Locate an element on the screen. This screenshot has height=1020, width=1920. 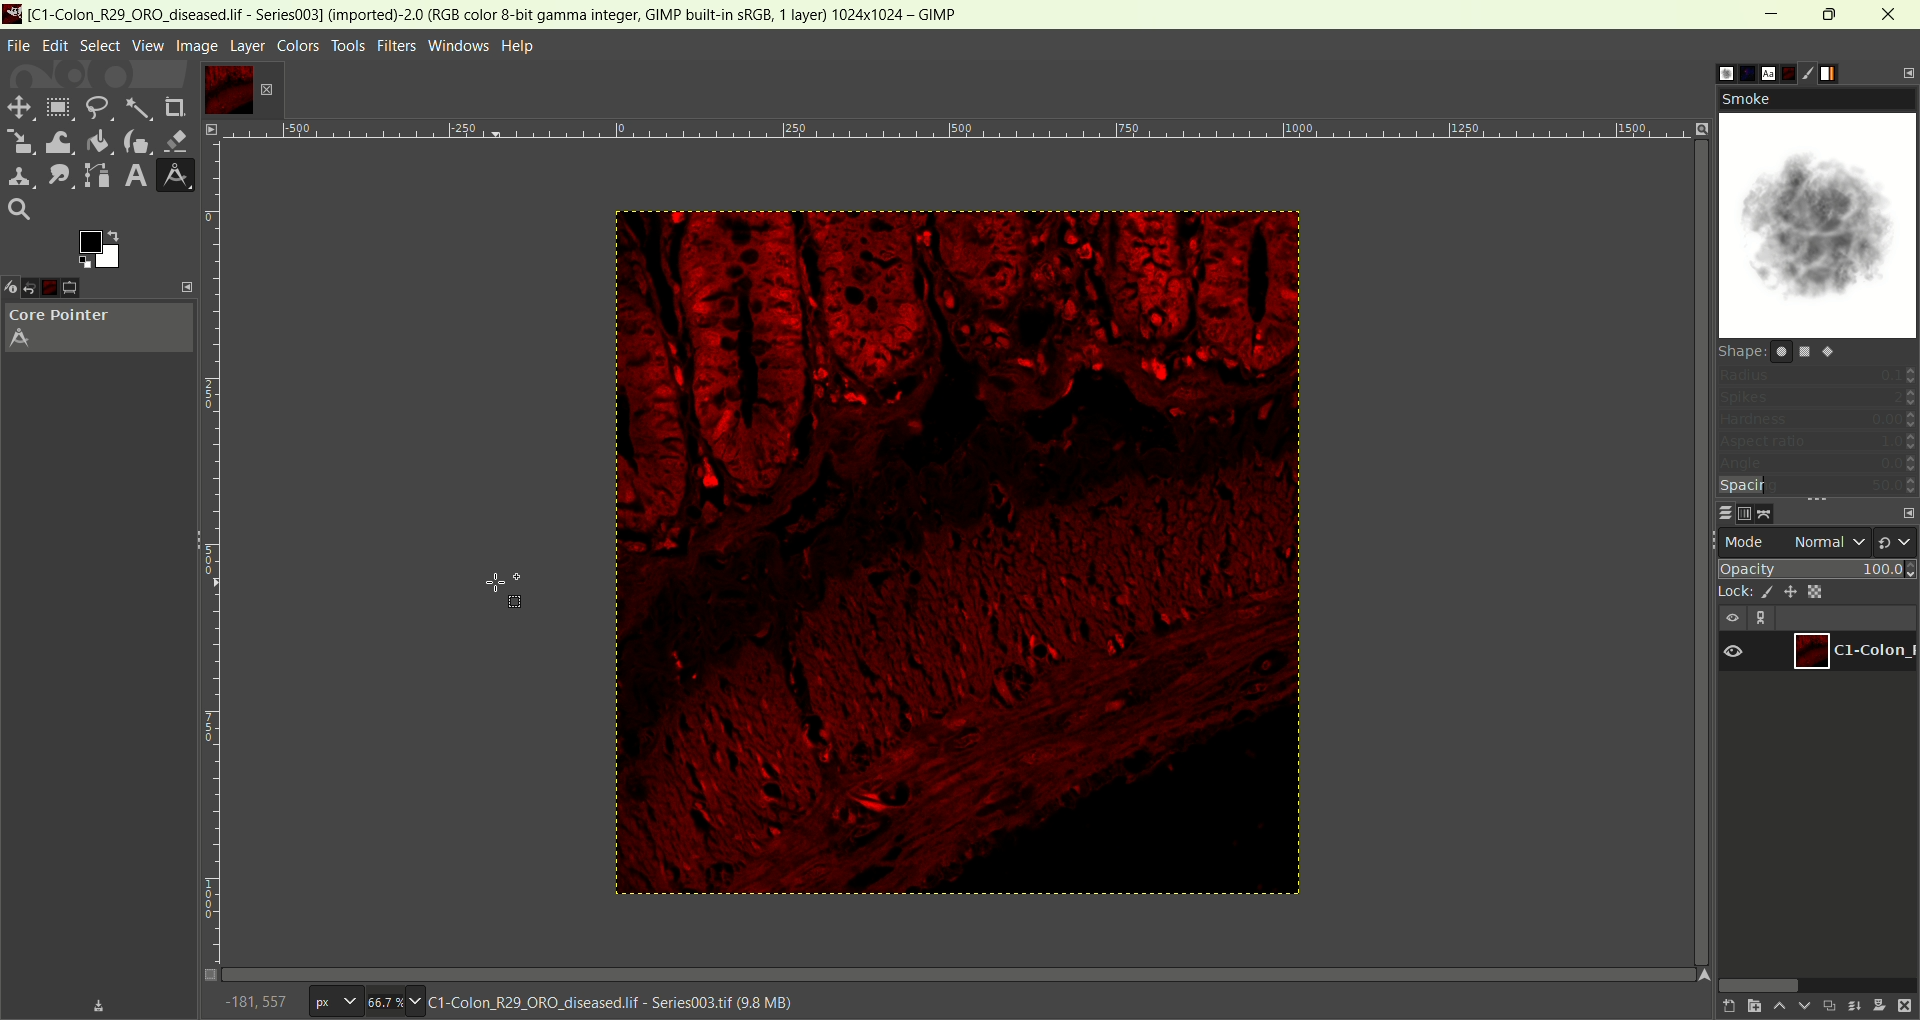
lock pixel is located at coordinates (1762, 593).